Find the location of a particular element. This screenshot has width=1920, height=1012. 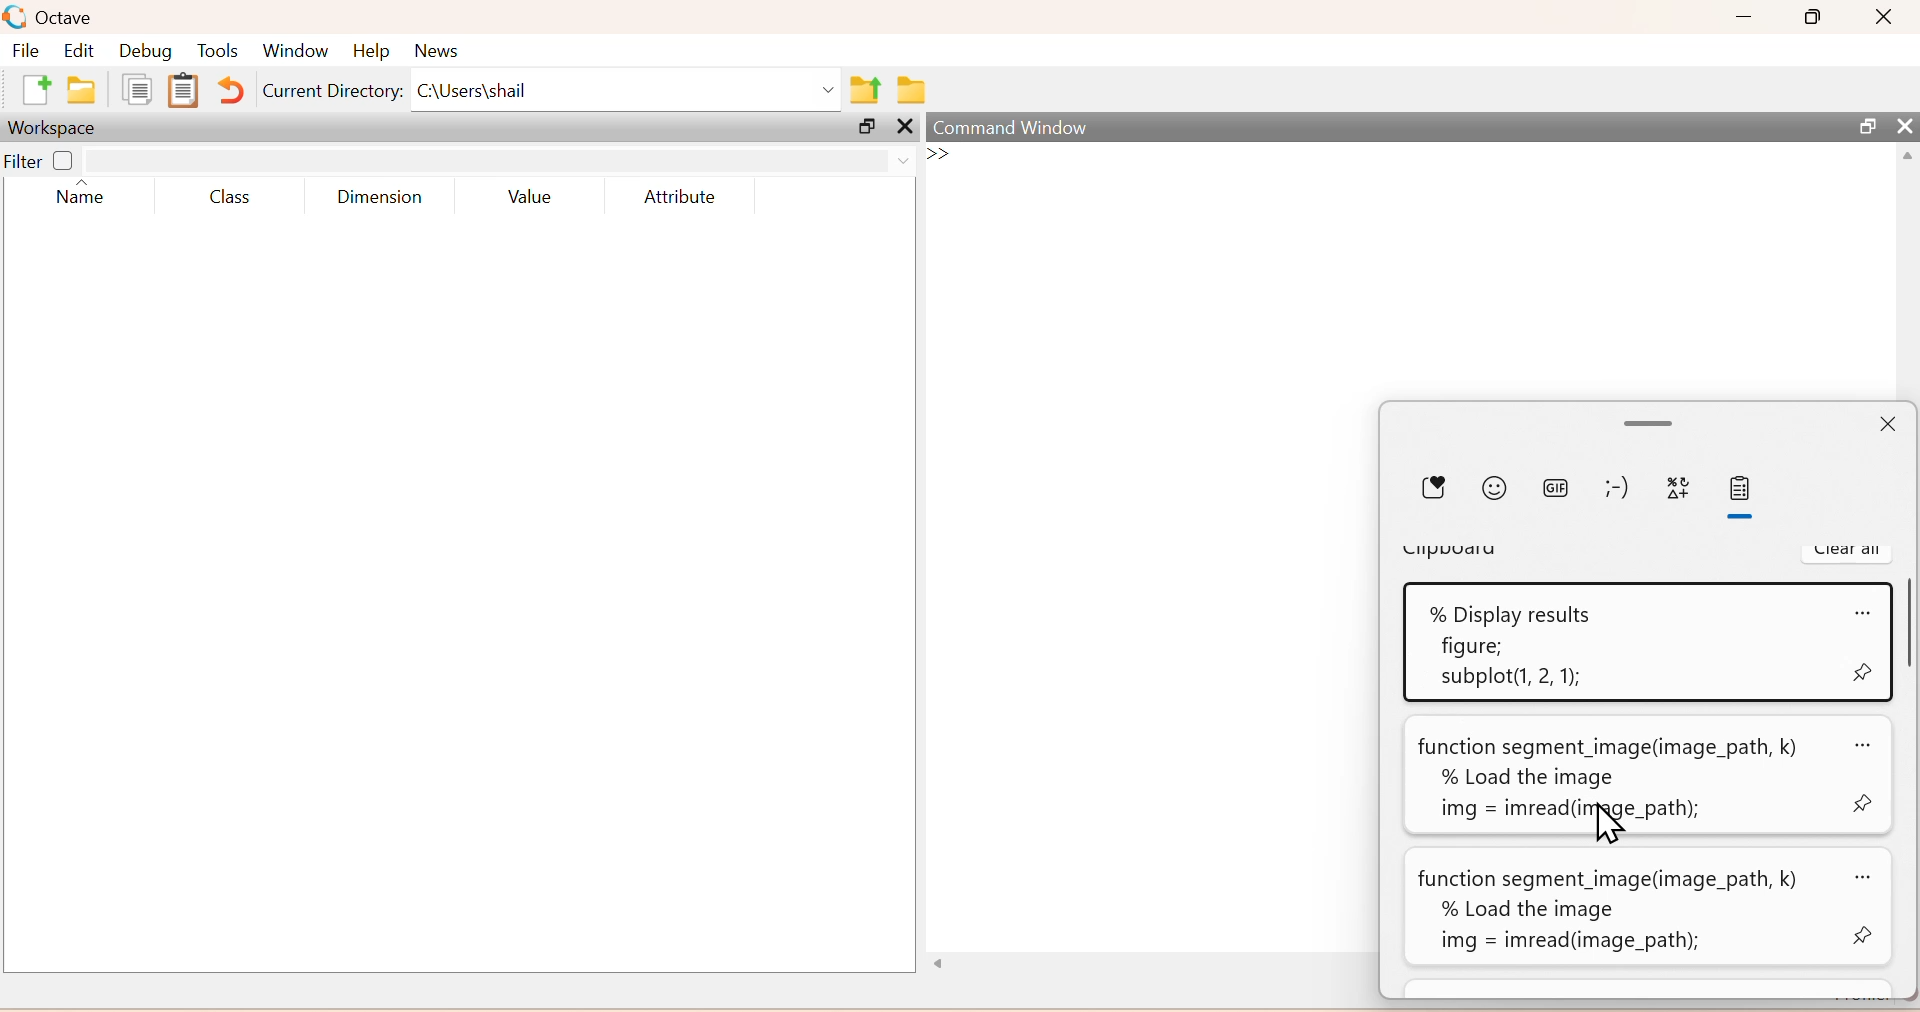

Maximize is located at coordinates (863, 127).